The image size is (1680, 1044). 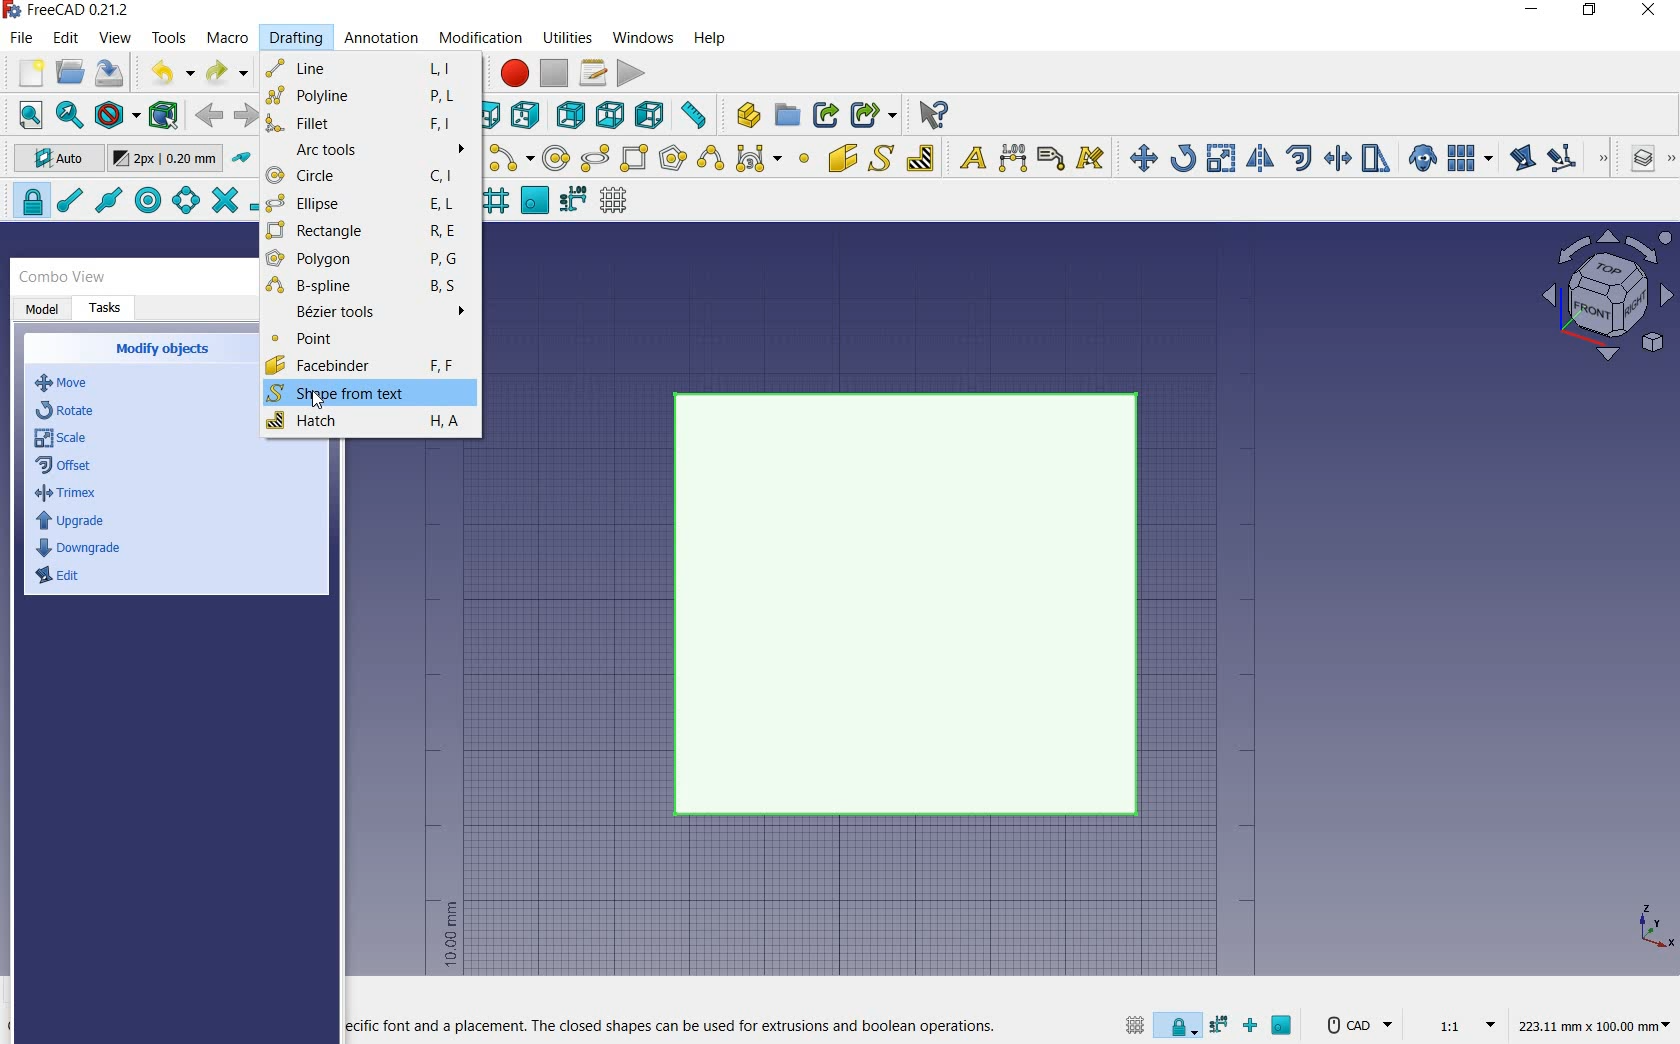 I want to click on what's this?, so click(x=932, y=115).